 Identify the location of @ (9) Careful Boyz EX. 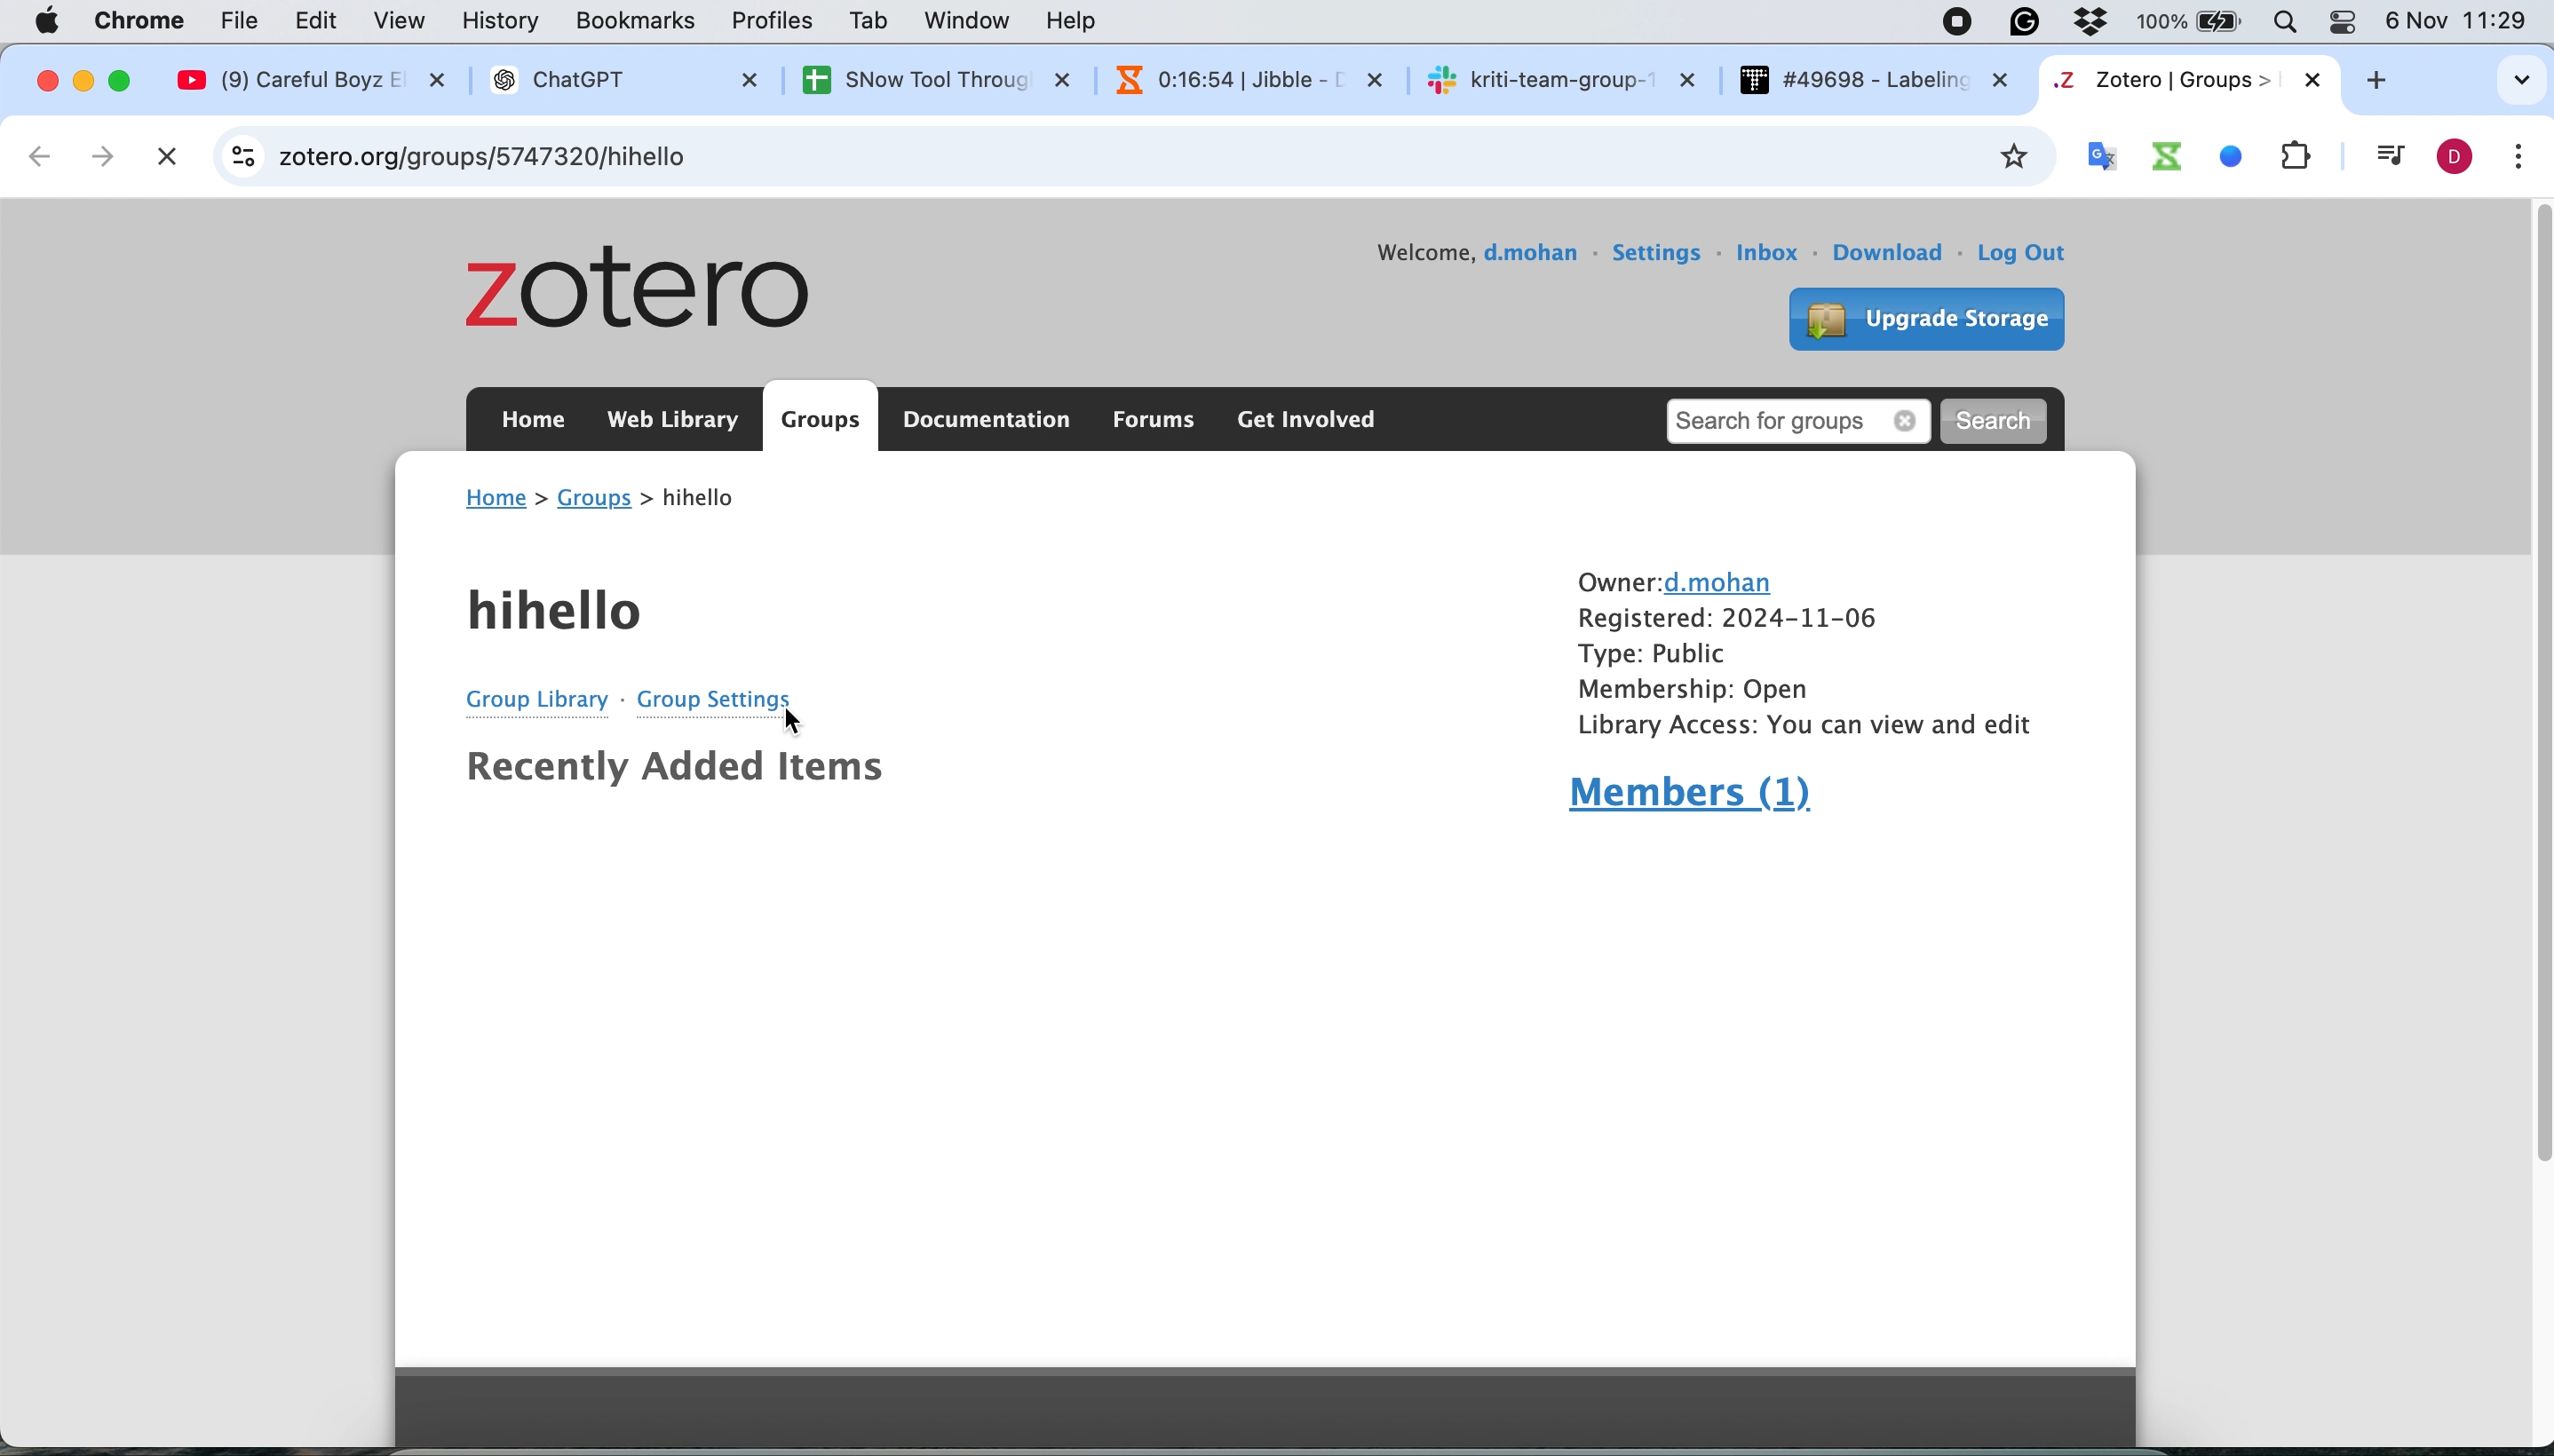
(322, 80).